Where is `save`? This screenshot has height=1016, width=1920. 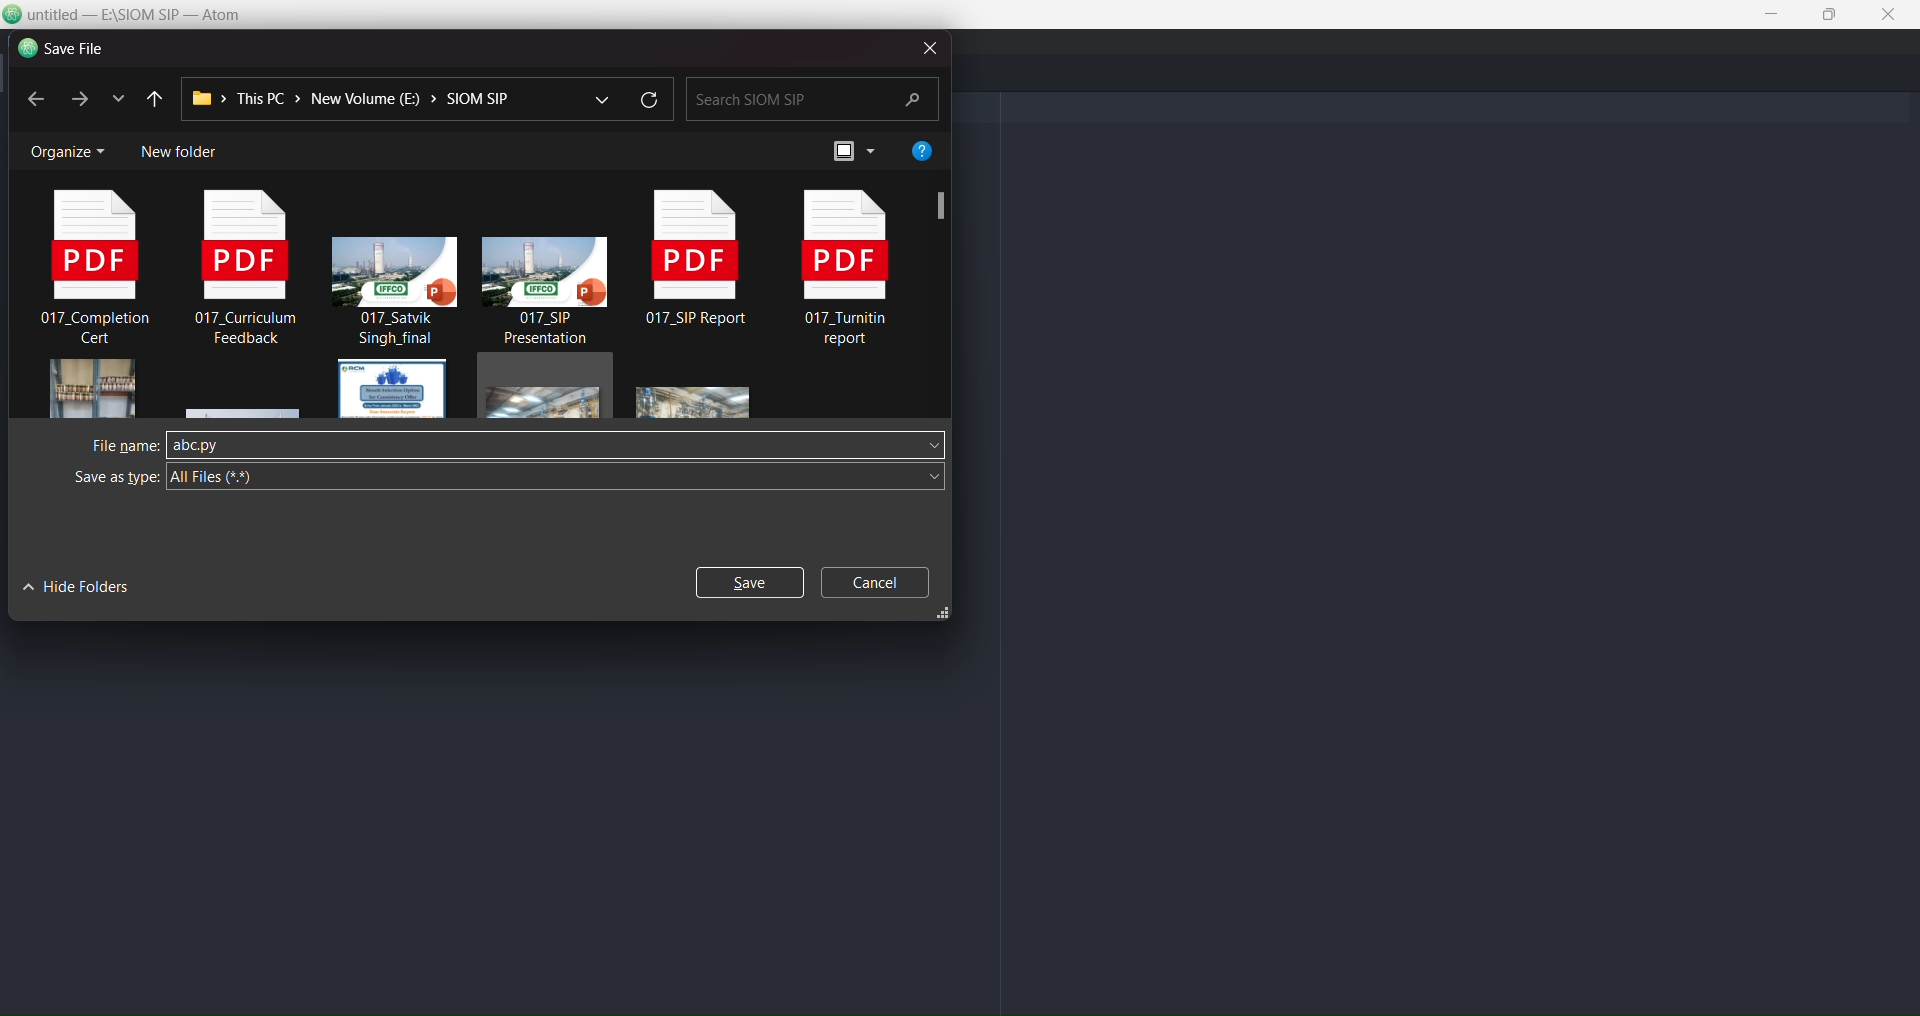
save is located at coordinates (745, 580).